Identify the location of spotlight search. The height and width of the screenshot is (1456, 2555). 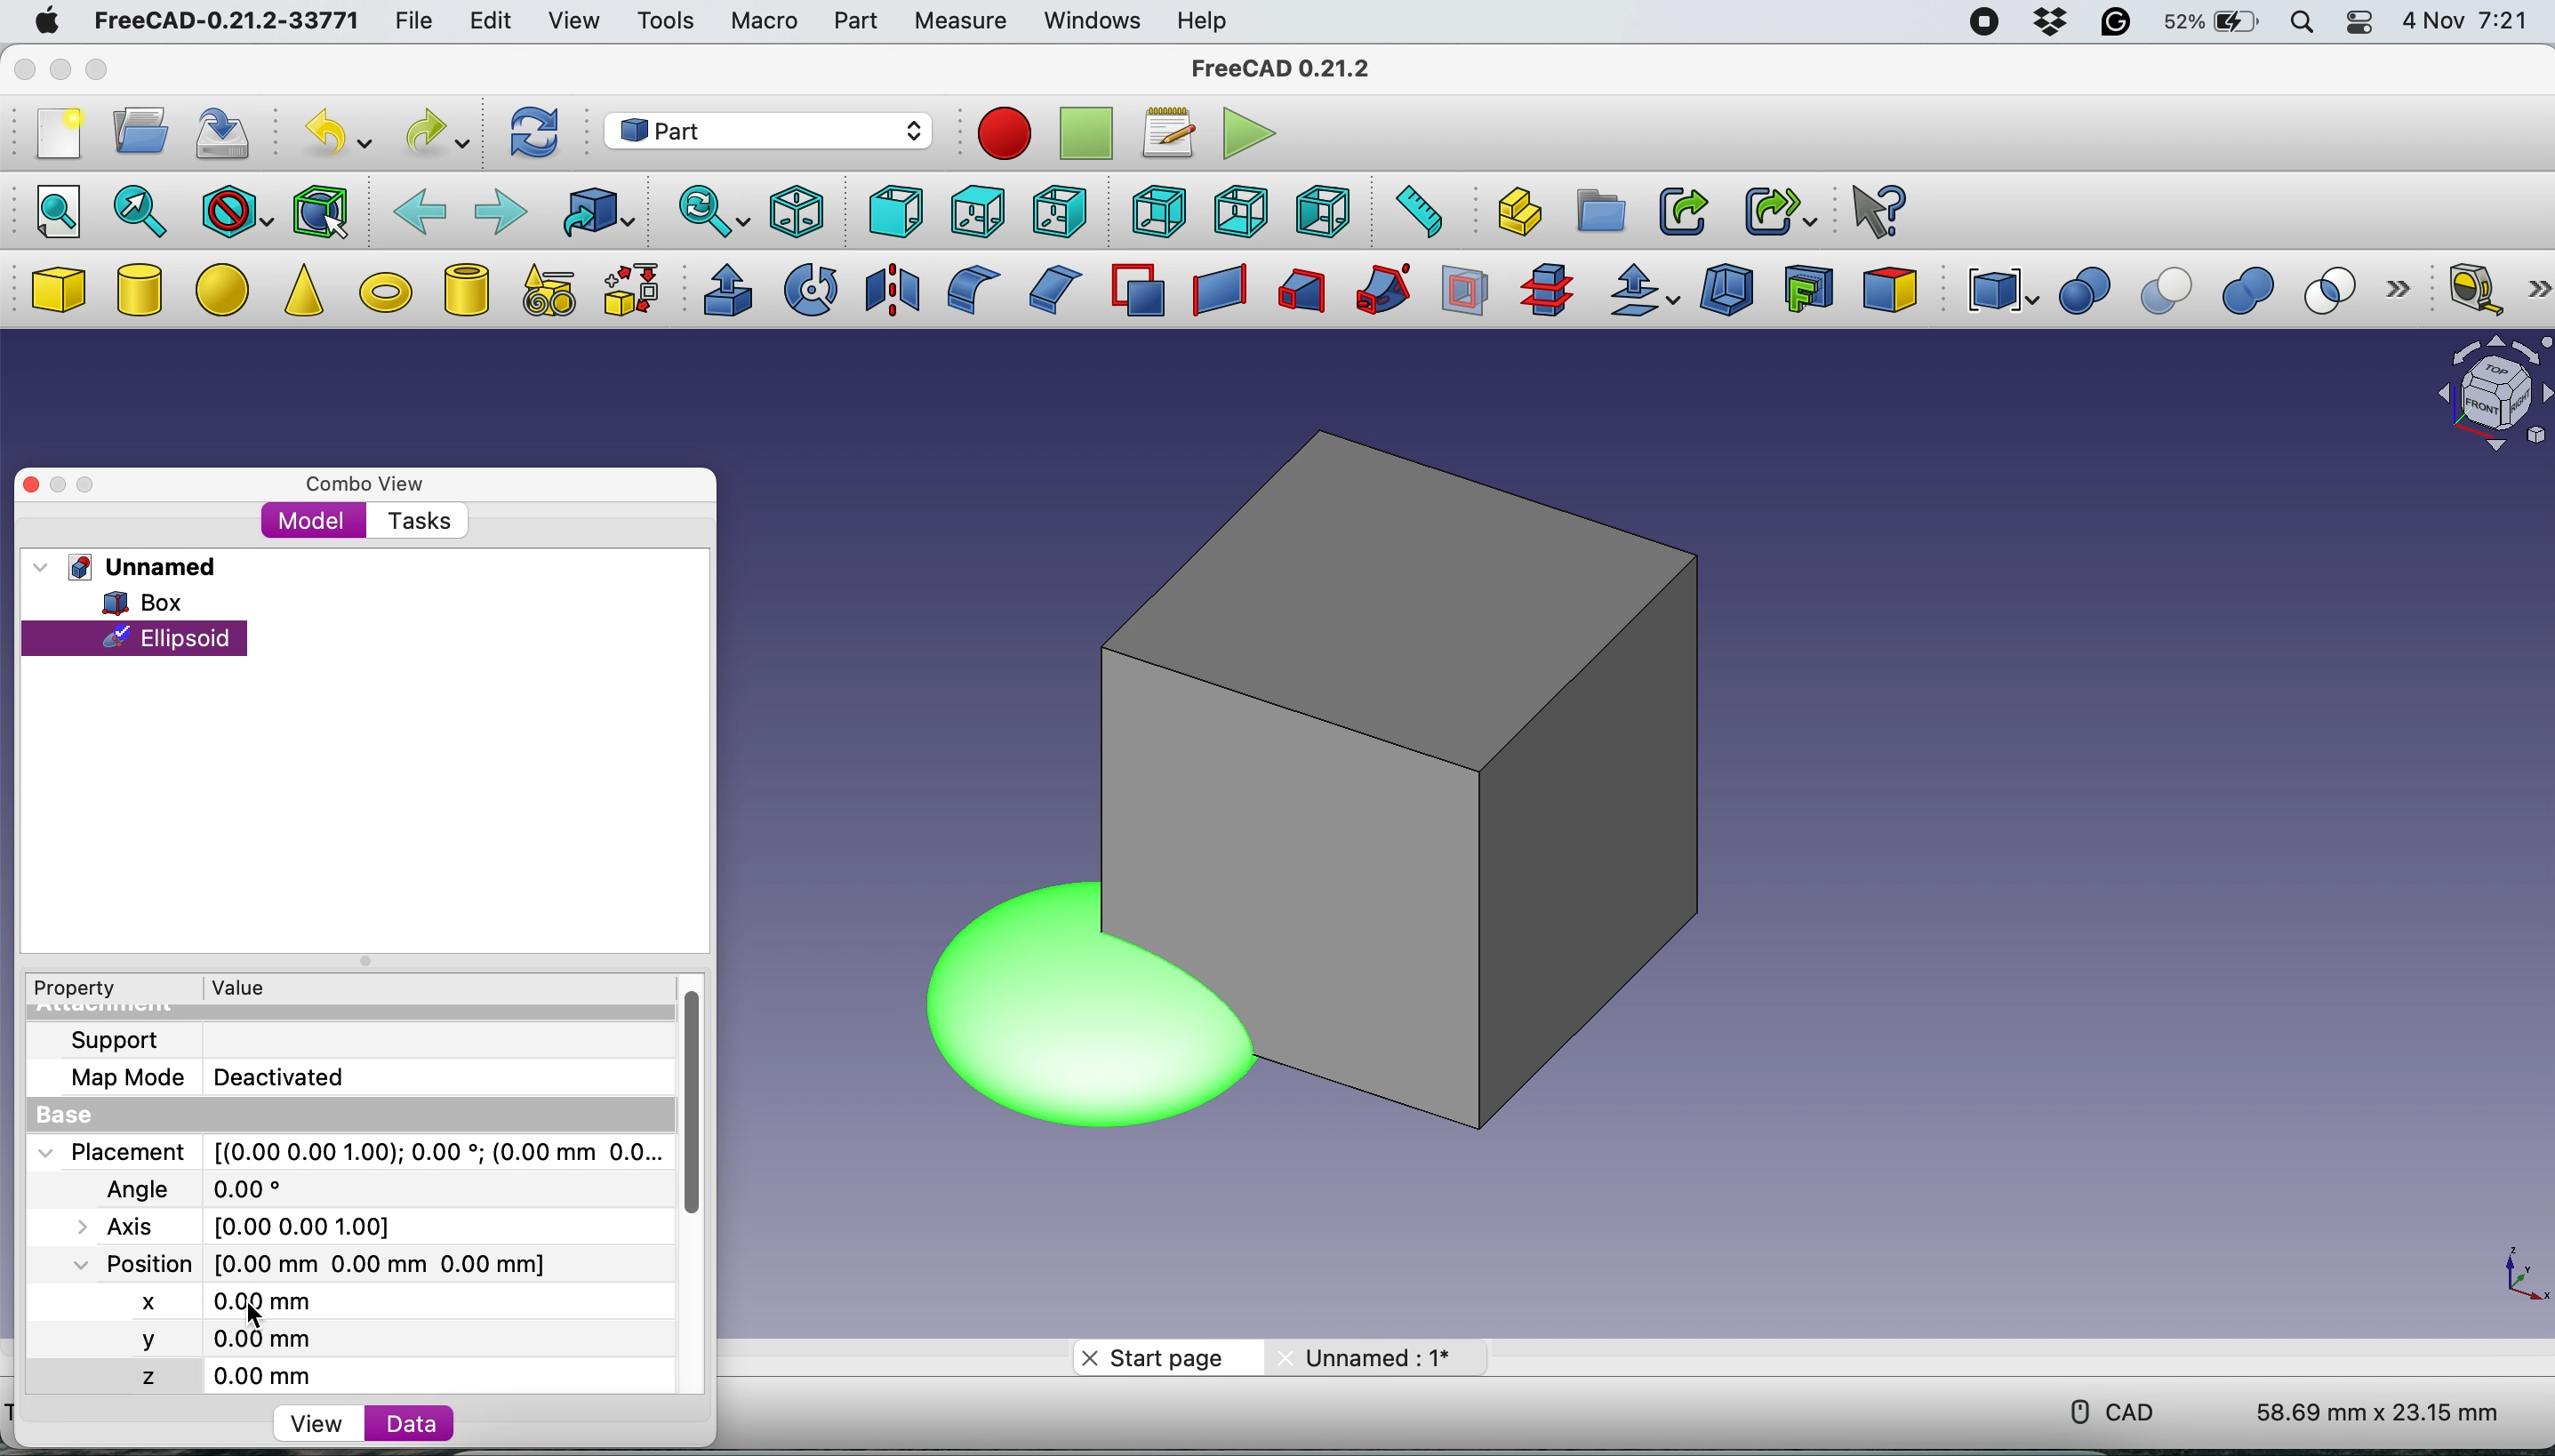
(2300, 25).